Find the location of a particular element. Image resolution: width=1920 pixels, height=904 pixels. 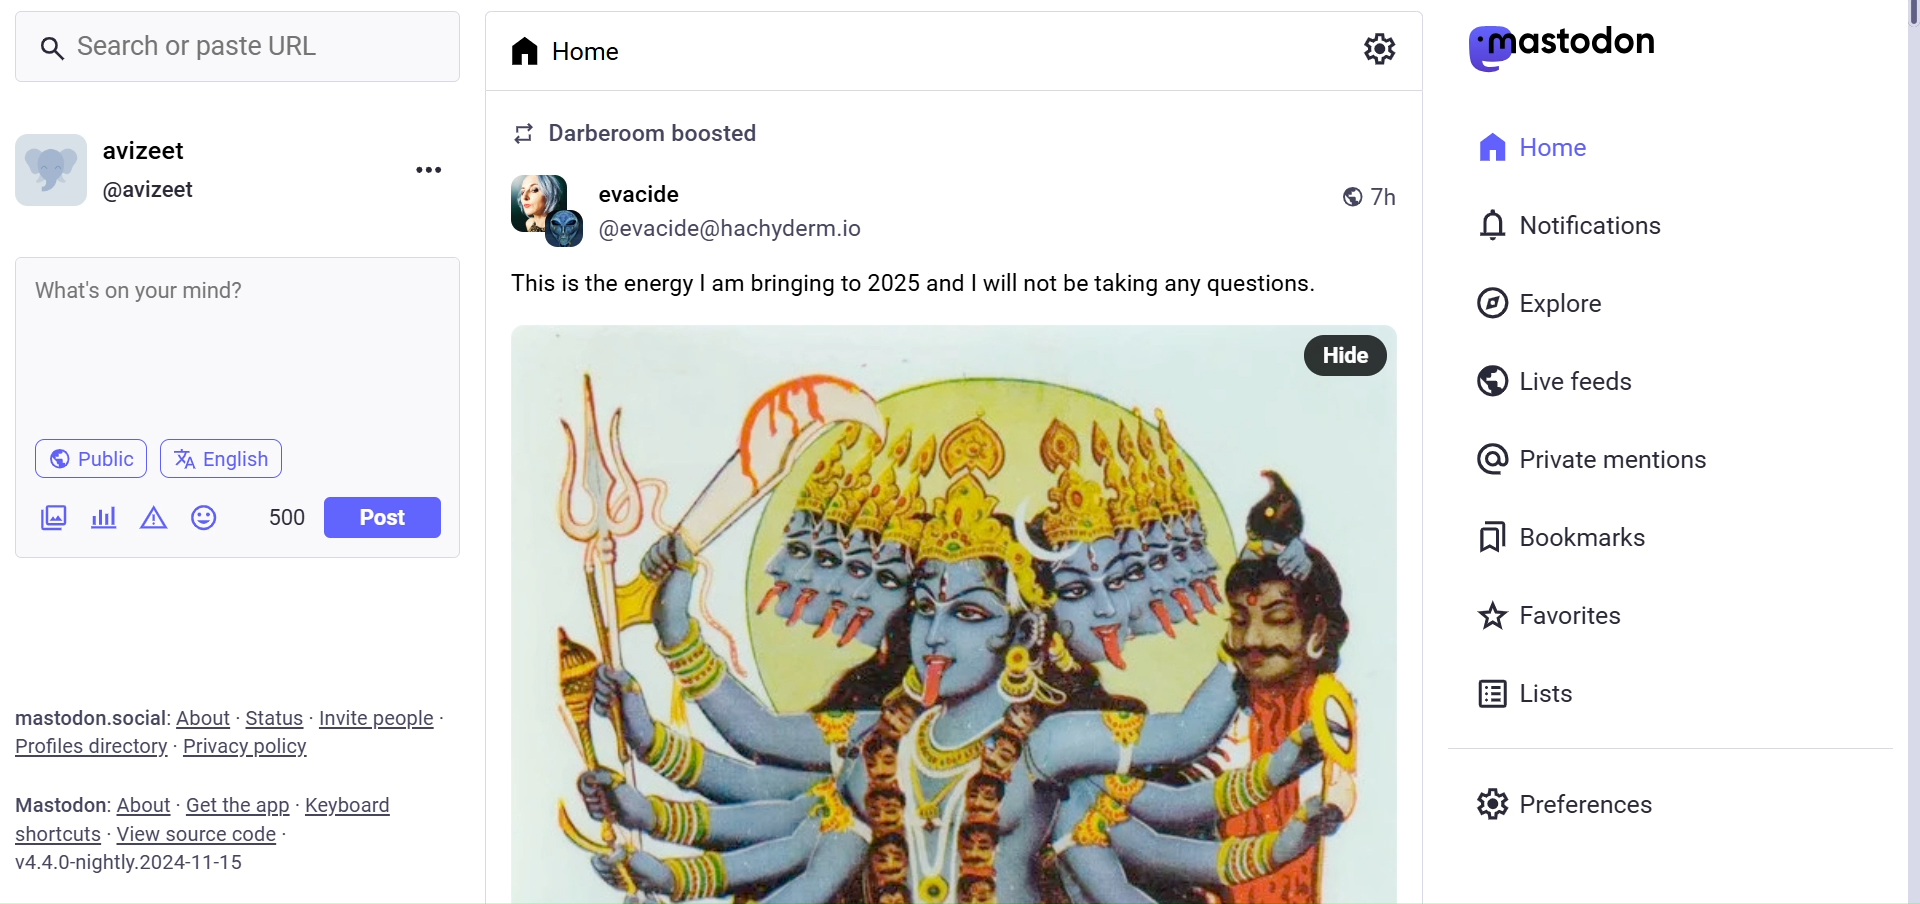

Logo is located at coordinates (1562, 47).